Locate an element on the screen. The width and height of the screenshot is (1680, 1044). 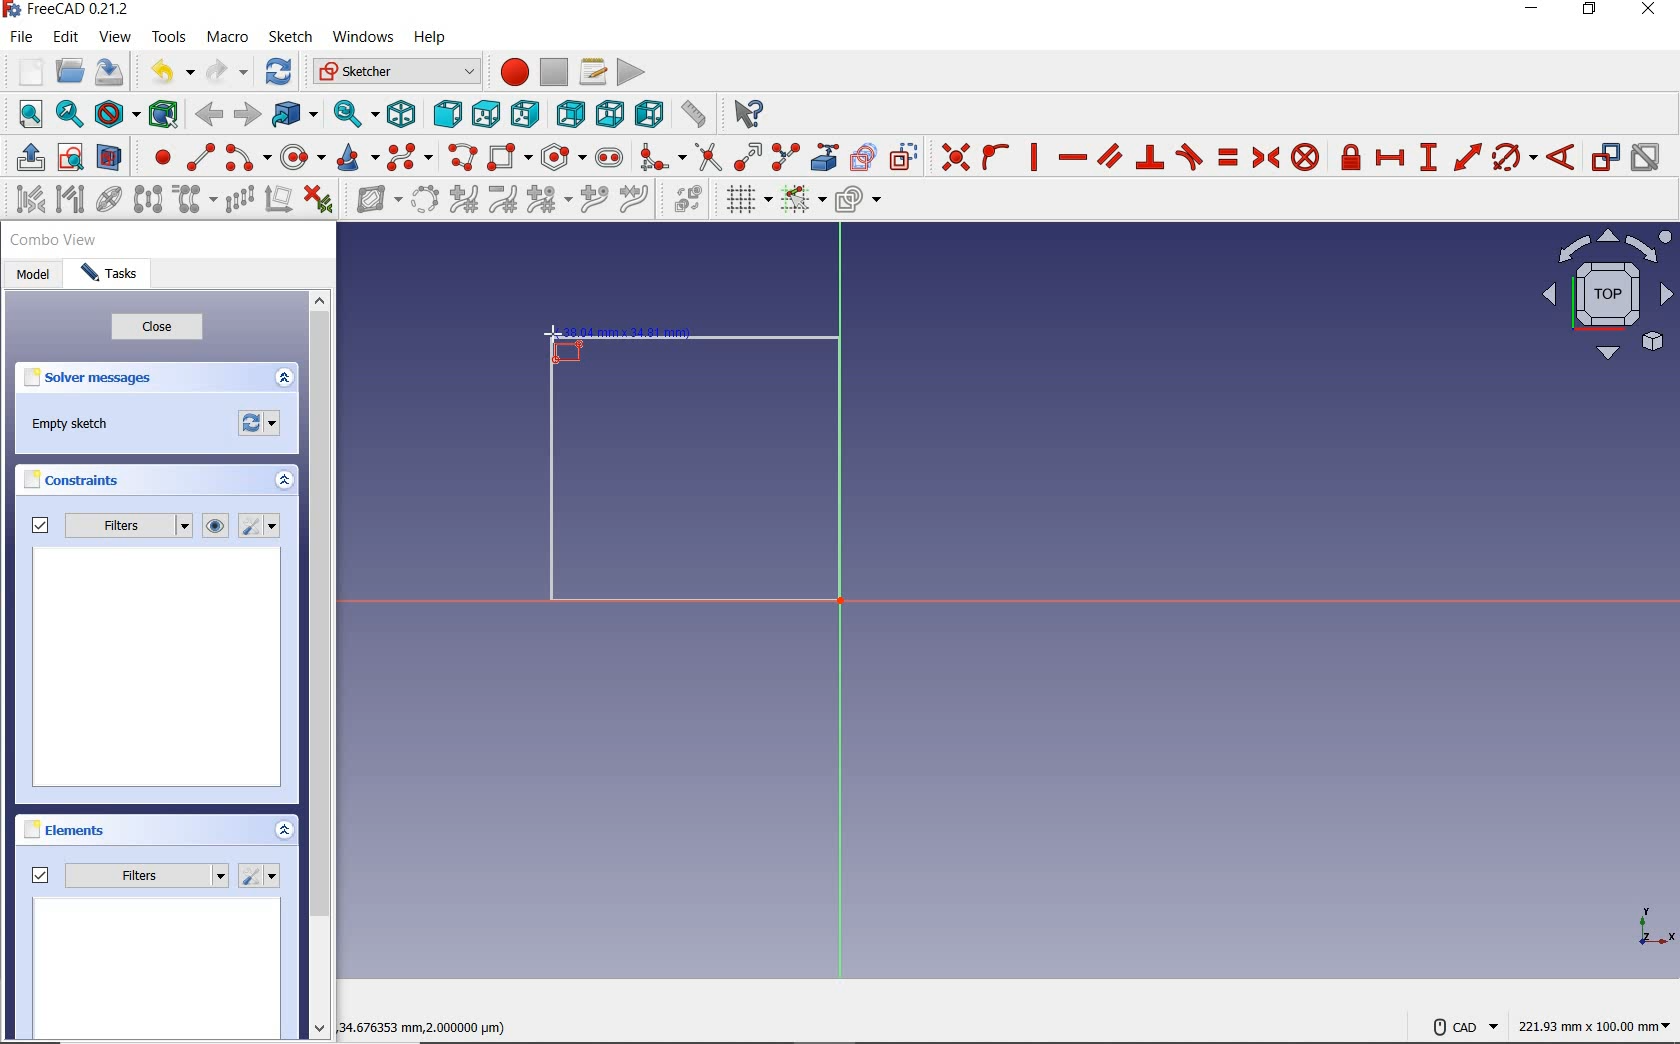
save is located at coordinates (113, 74).